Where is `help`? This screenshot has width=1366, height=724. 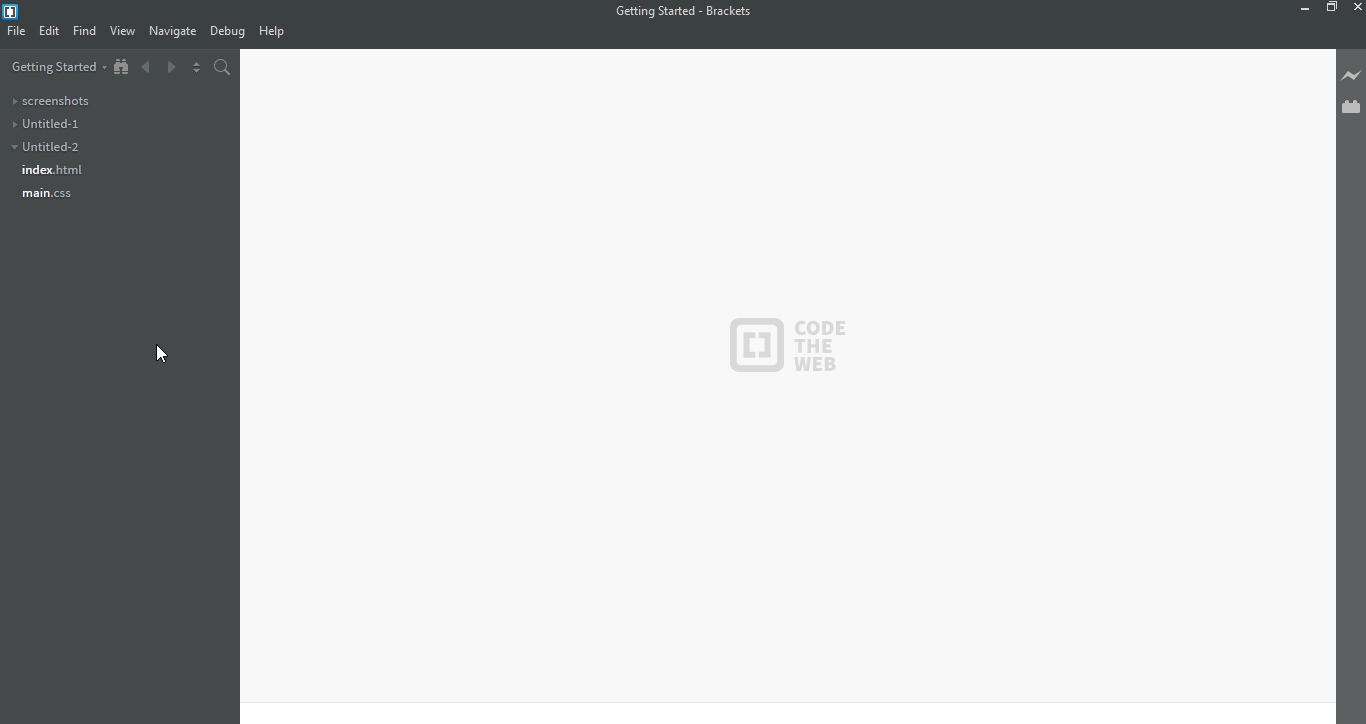
help is located at coordinates (279, 30).